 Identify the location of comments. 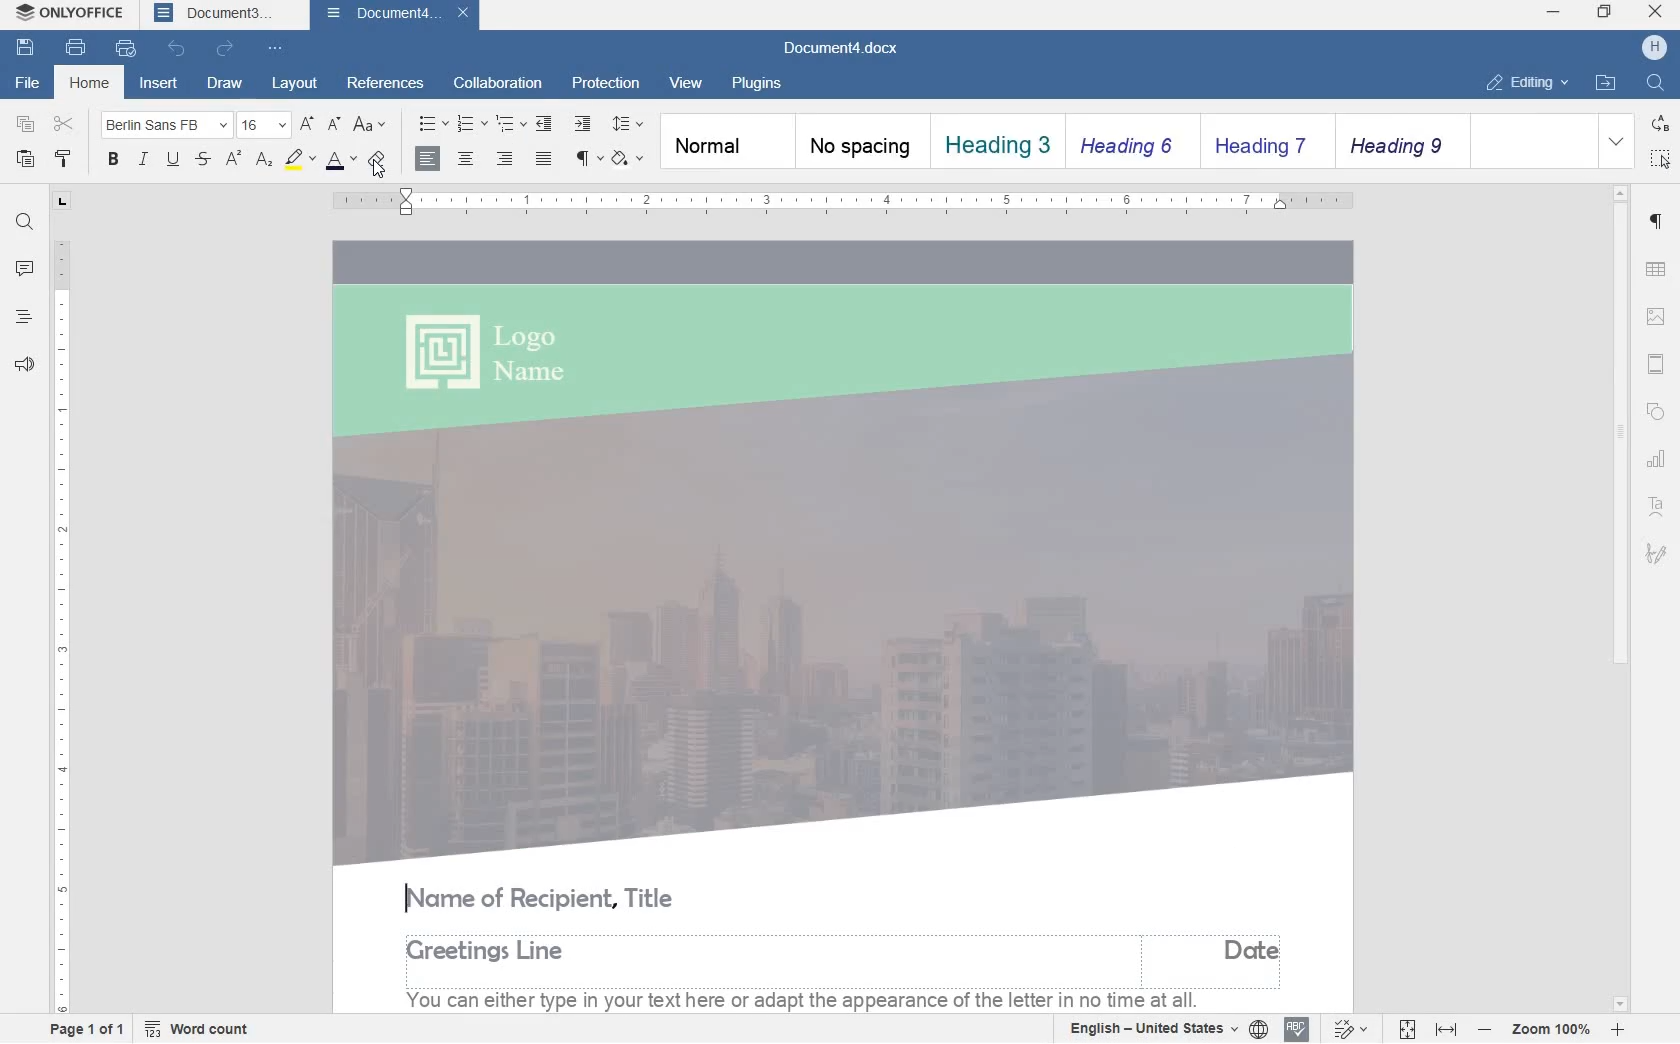
(23, 268).